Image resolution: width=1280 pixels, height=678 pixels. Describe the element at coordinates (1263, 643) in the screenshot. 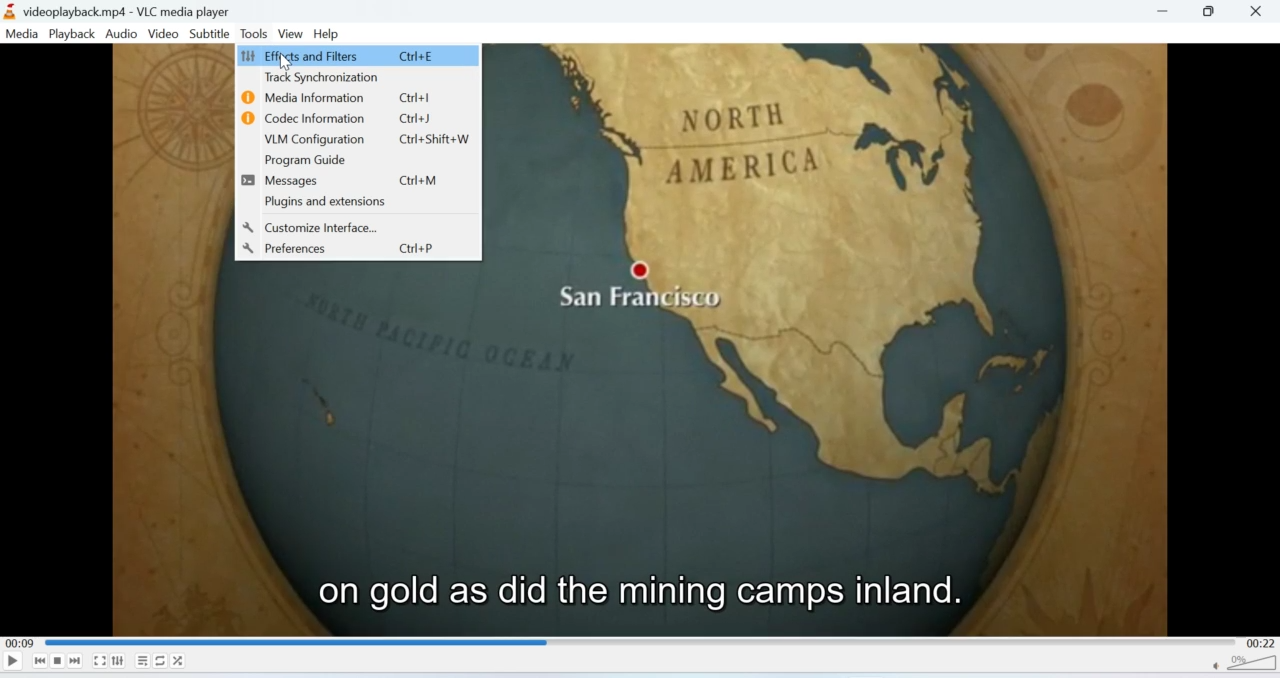

I see `00:22` at that location.